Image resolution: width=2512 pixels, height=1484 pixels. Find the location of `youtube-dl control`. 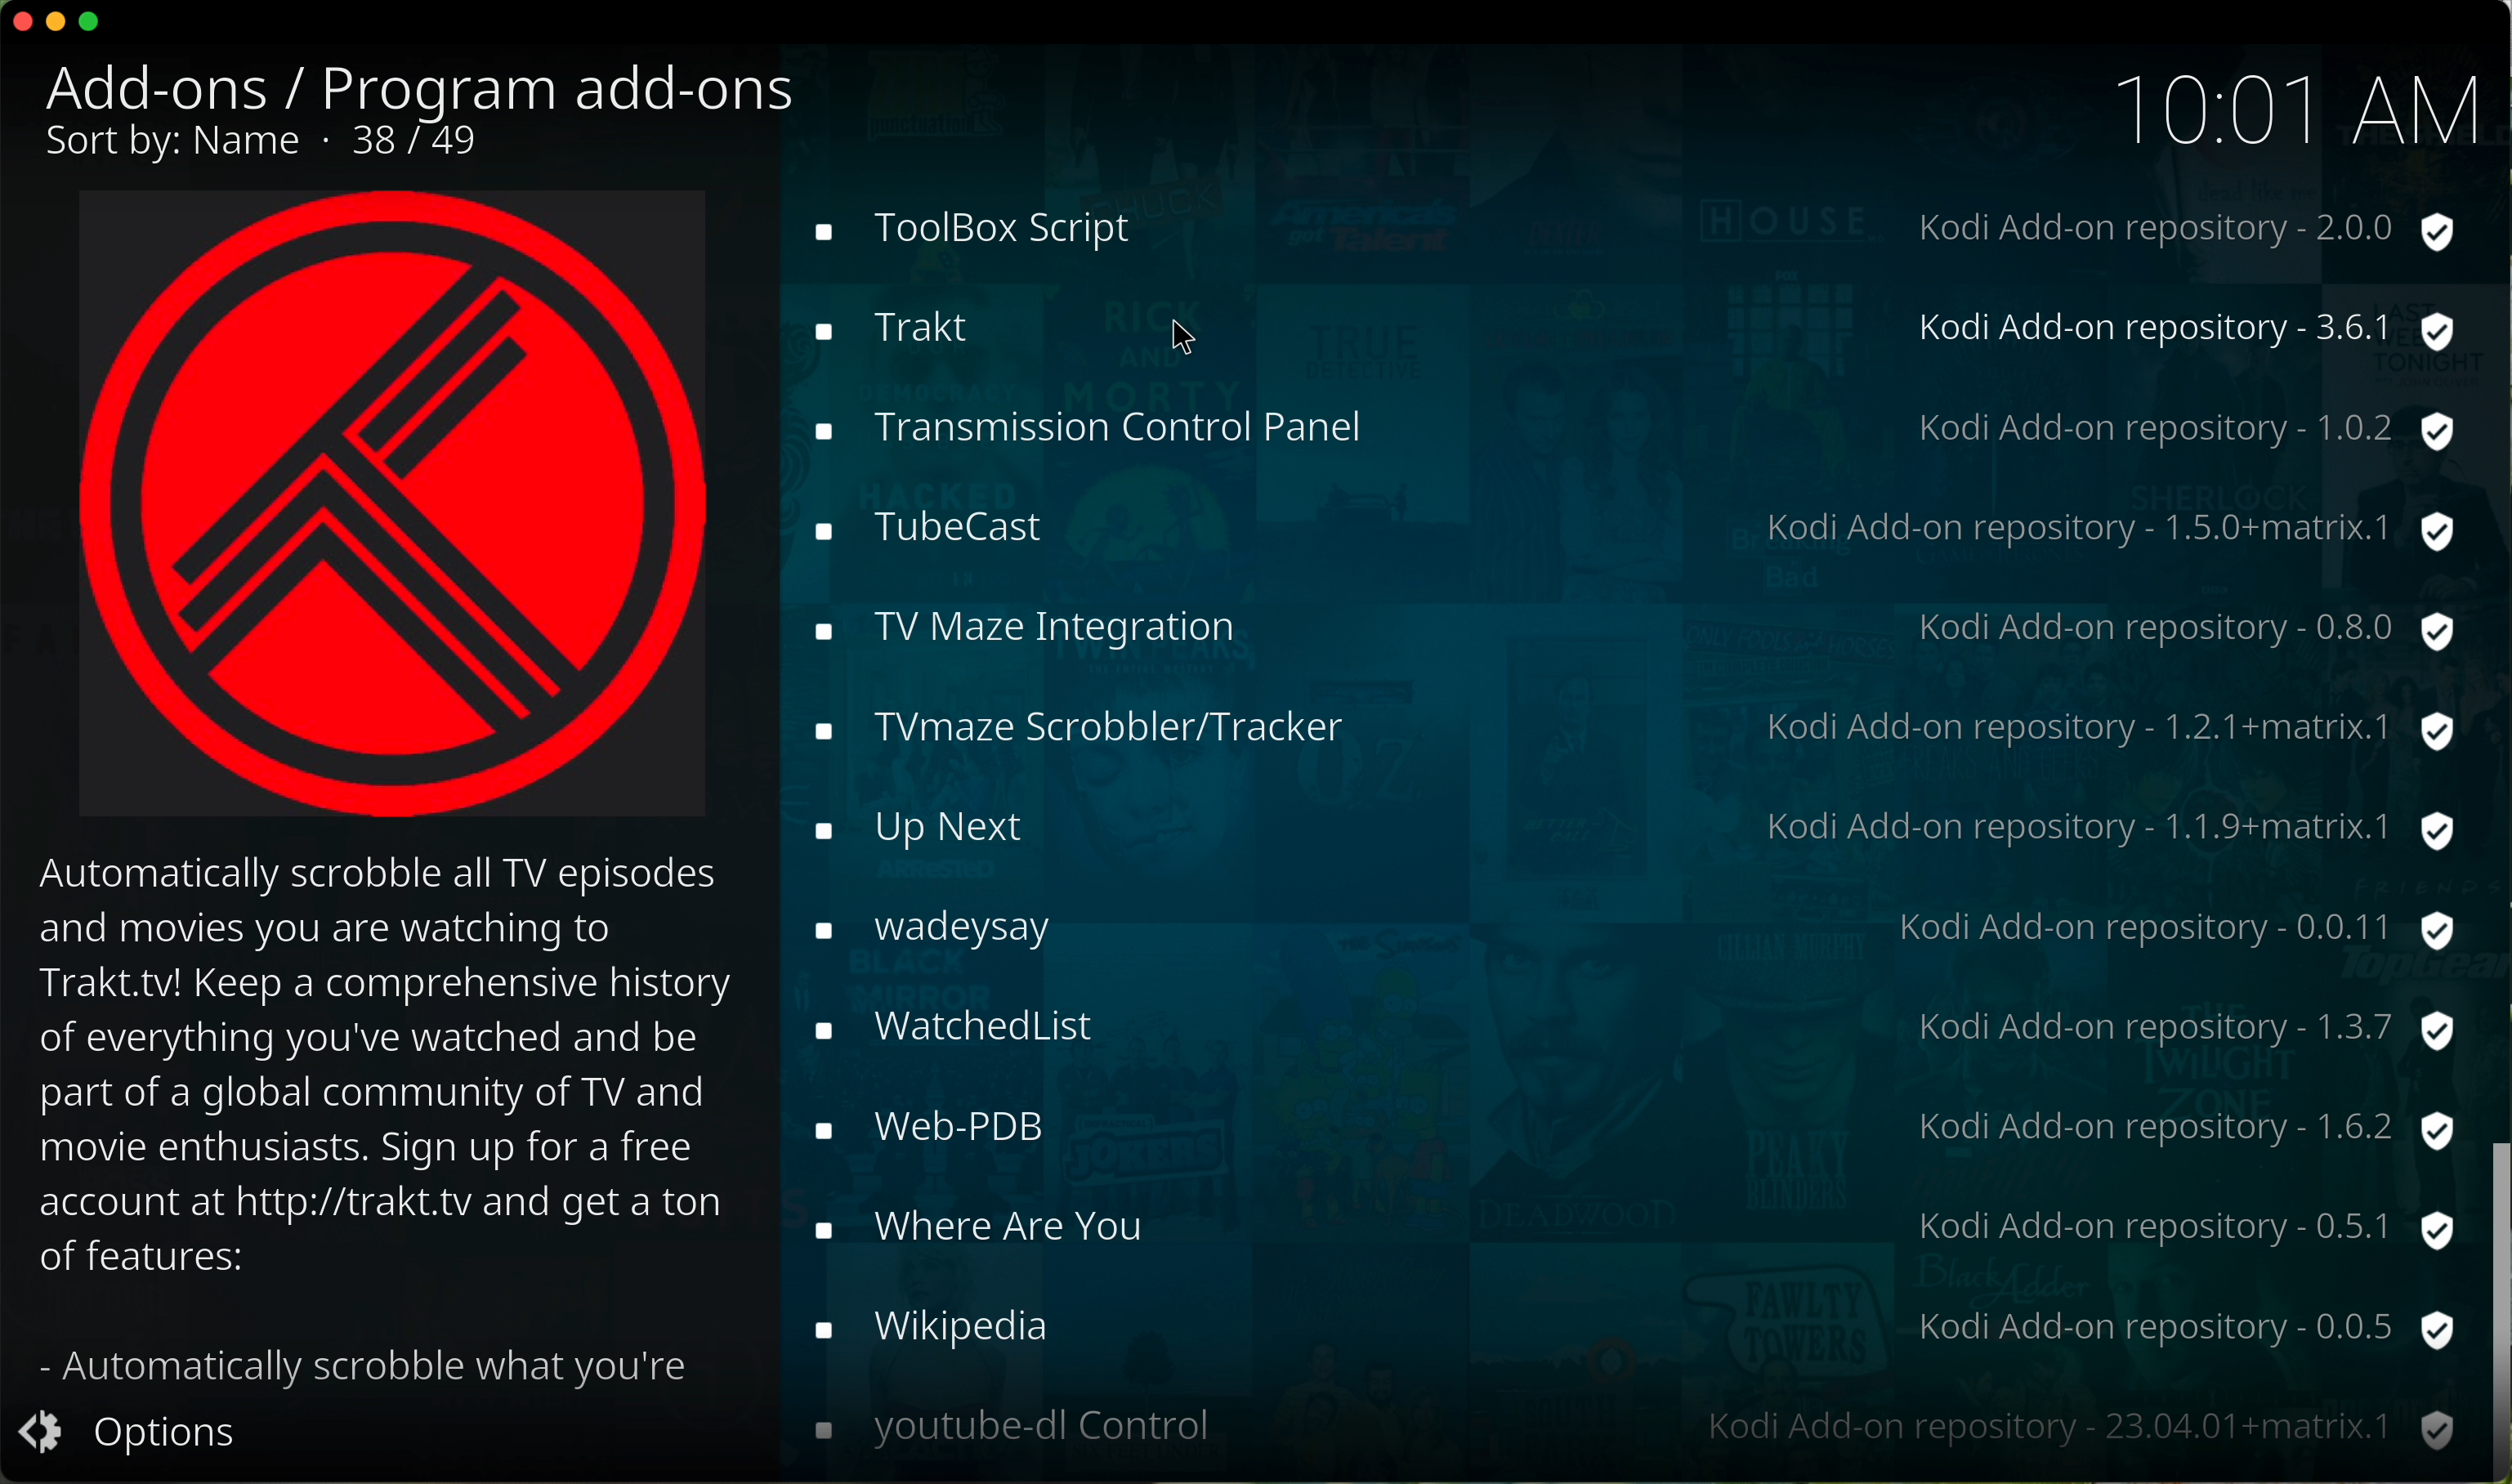

youtube-dl control is located at coordinates (1629, 1427).